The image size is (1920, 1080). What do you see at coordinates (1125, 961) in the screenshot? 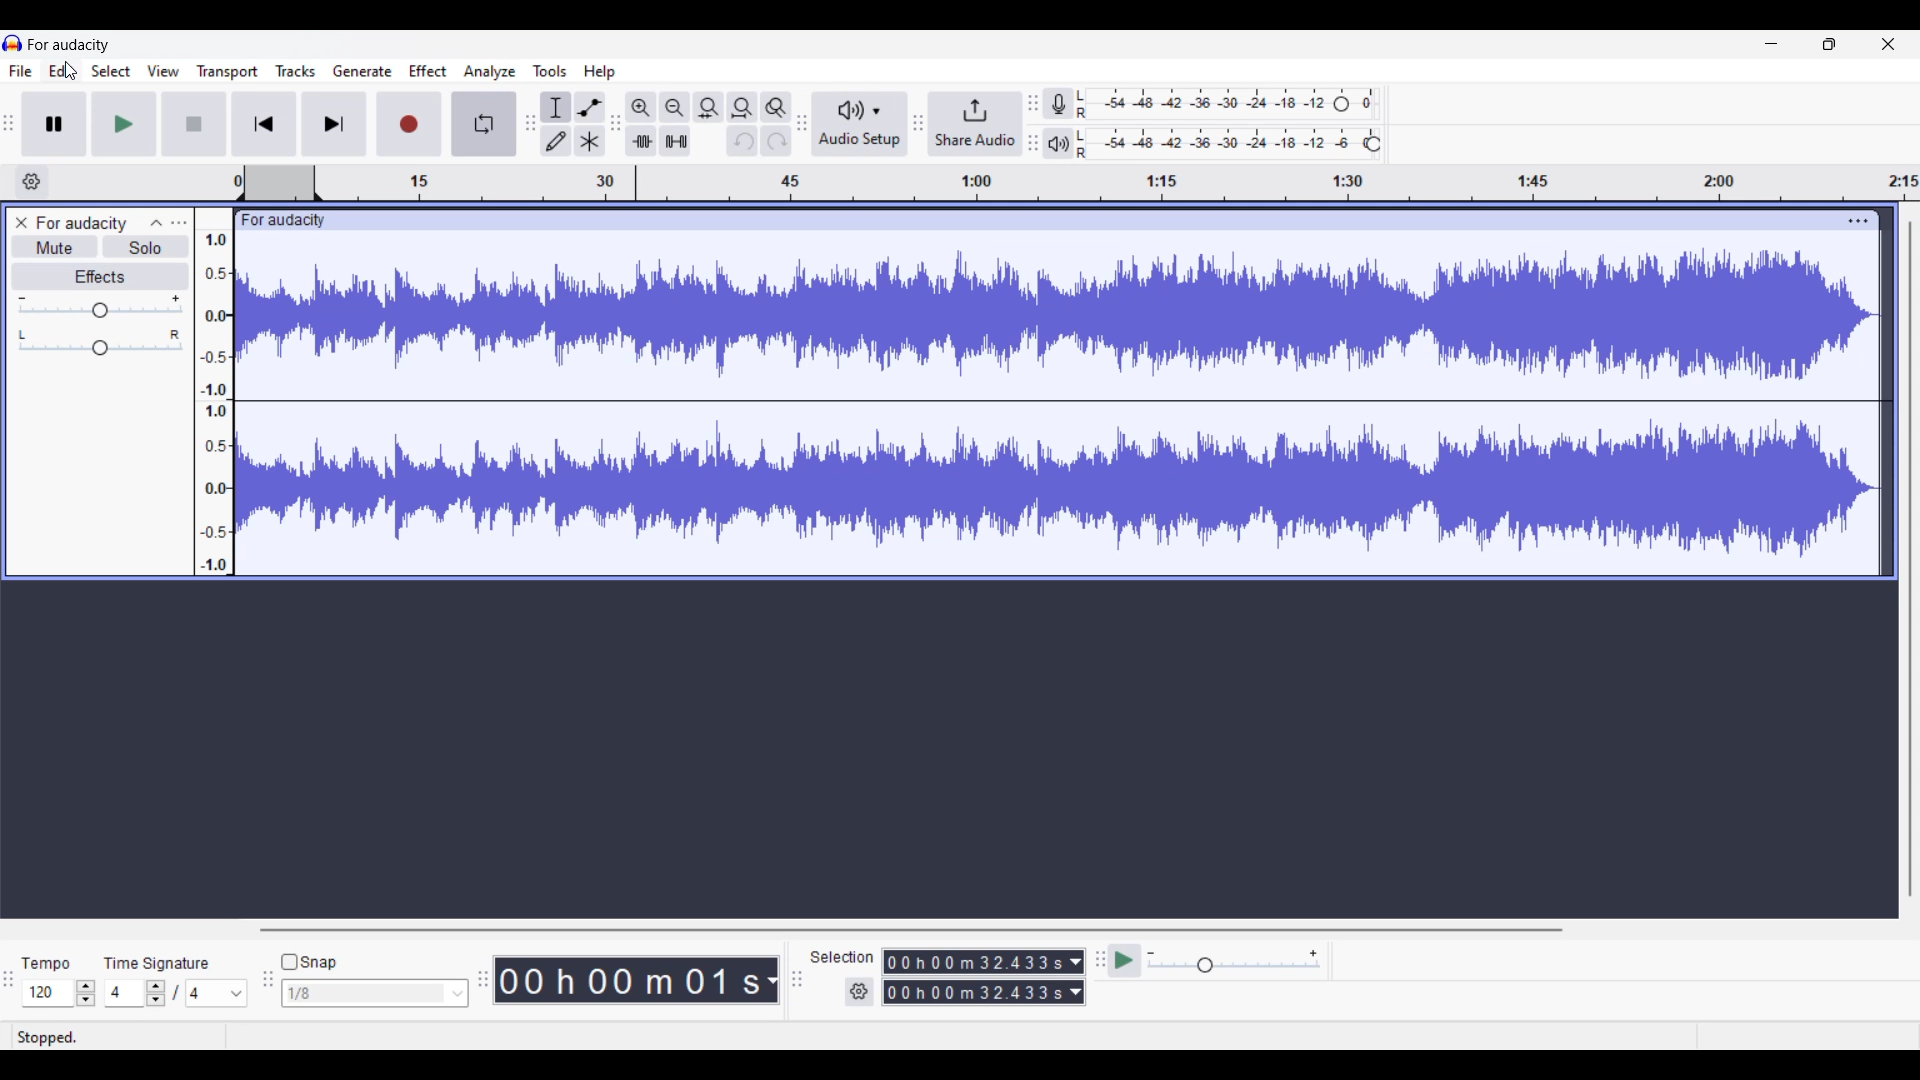
I see `Play at speed/Play at speed once` at bounding box center [1125, 961].